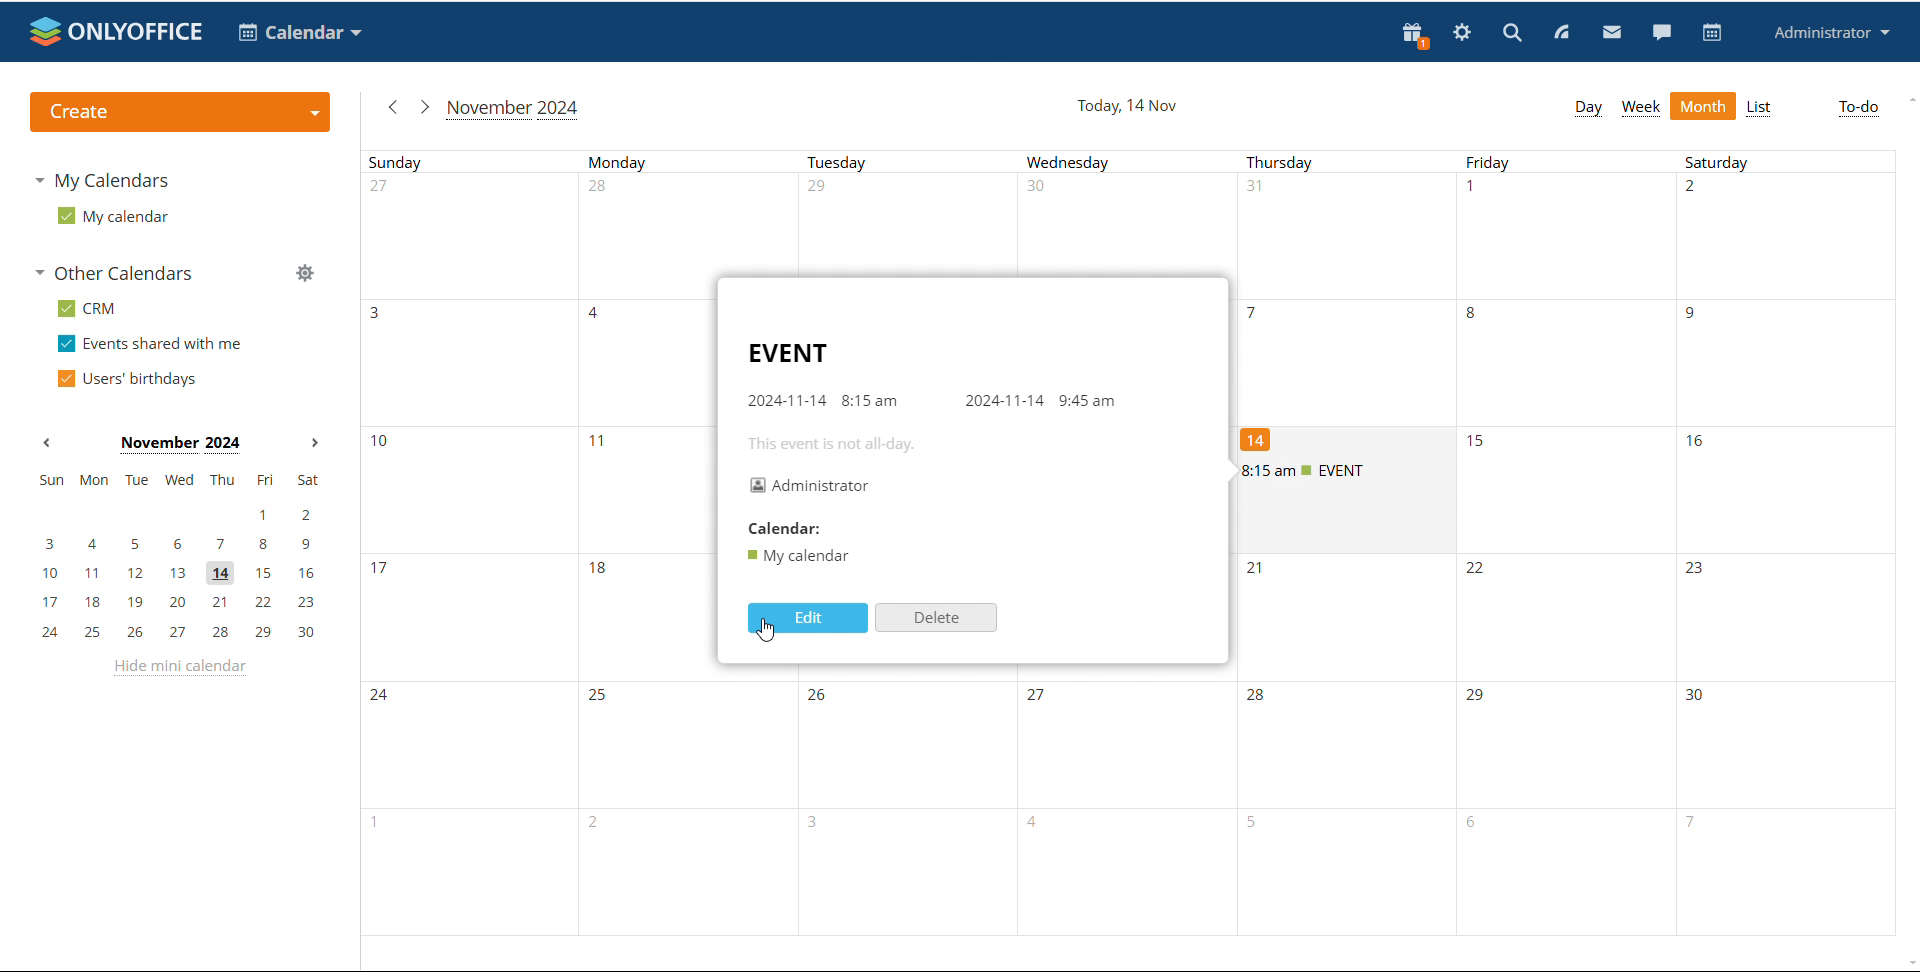 The height and width of the screenshot is (972, 1920). What do you see at coordinates (1713, 33) in the screenshot?
I see `calendar` at bounding box center [1713, 33].